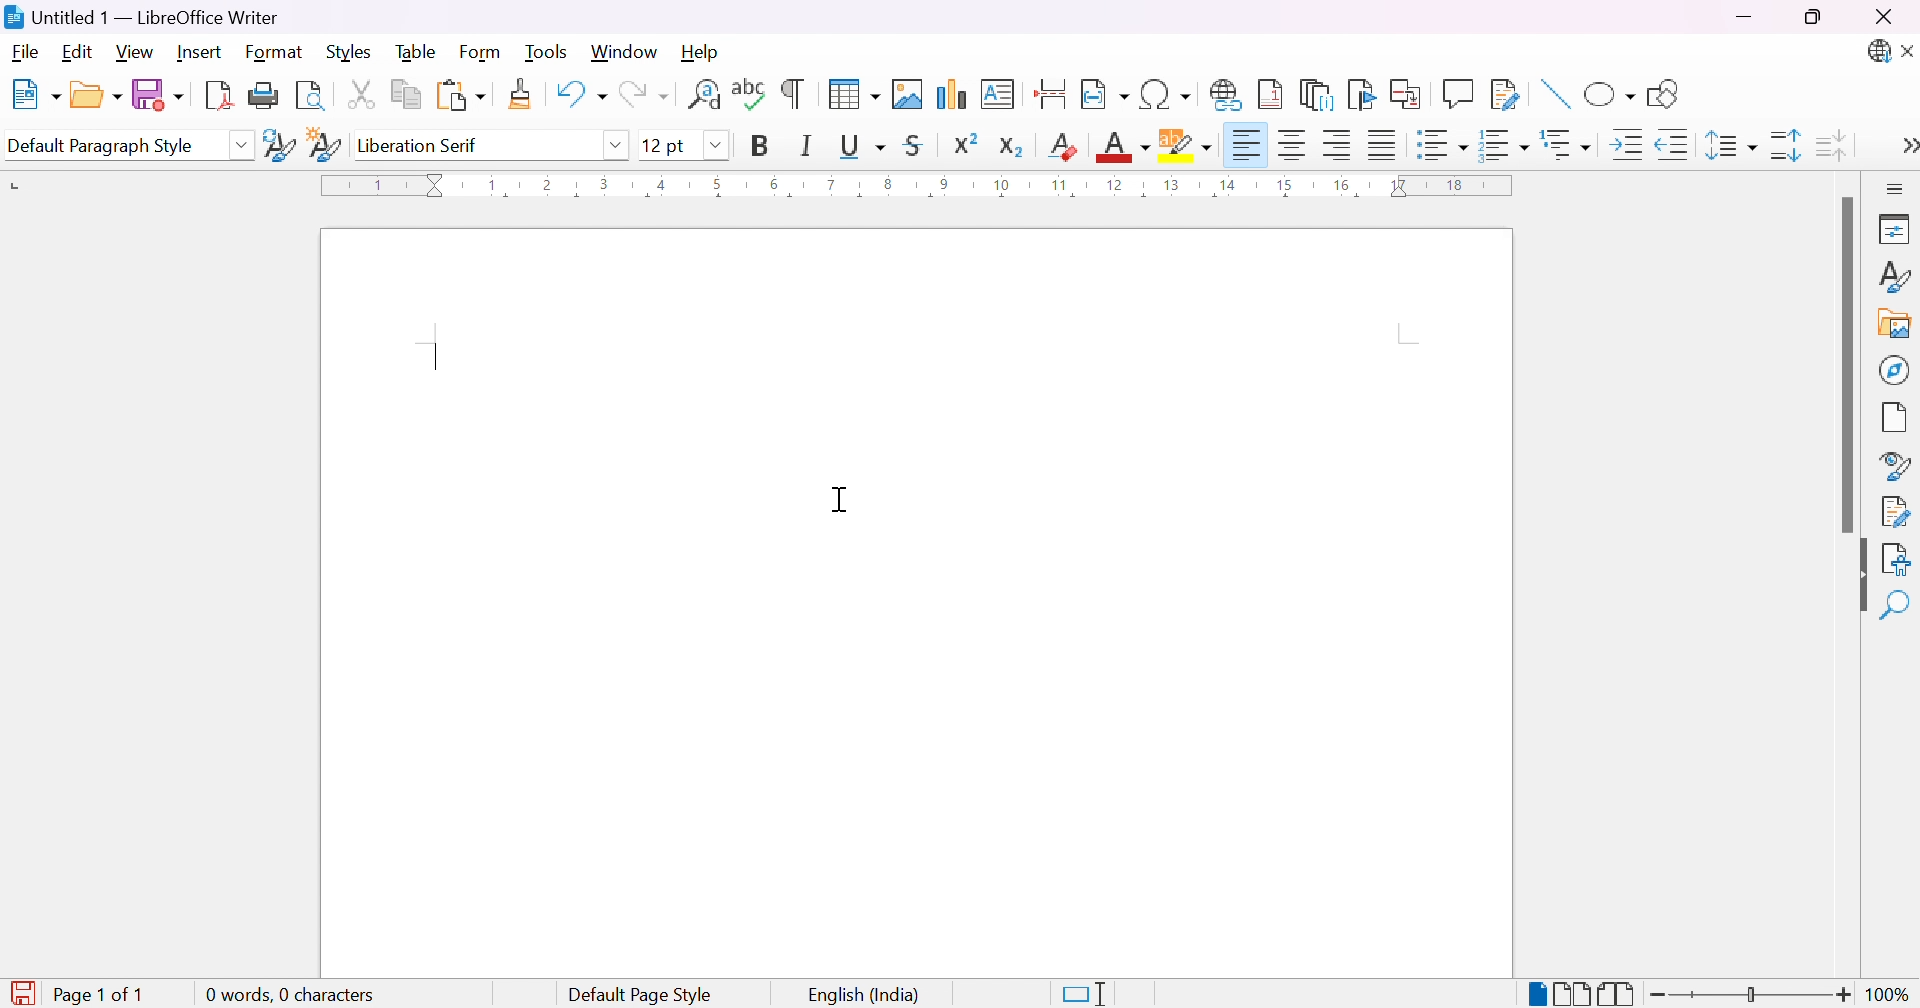 The width and height of the screenshot is (1920, 1008). What do you see at coordinates (760, 145) in the screenshot?
I see `Bold` at bounding box center [760, 145].